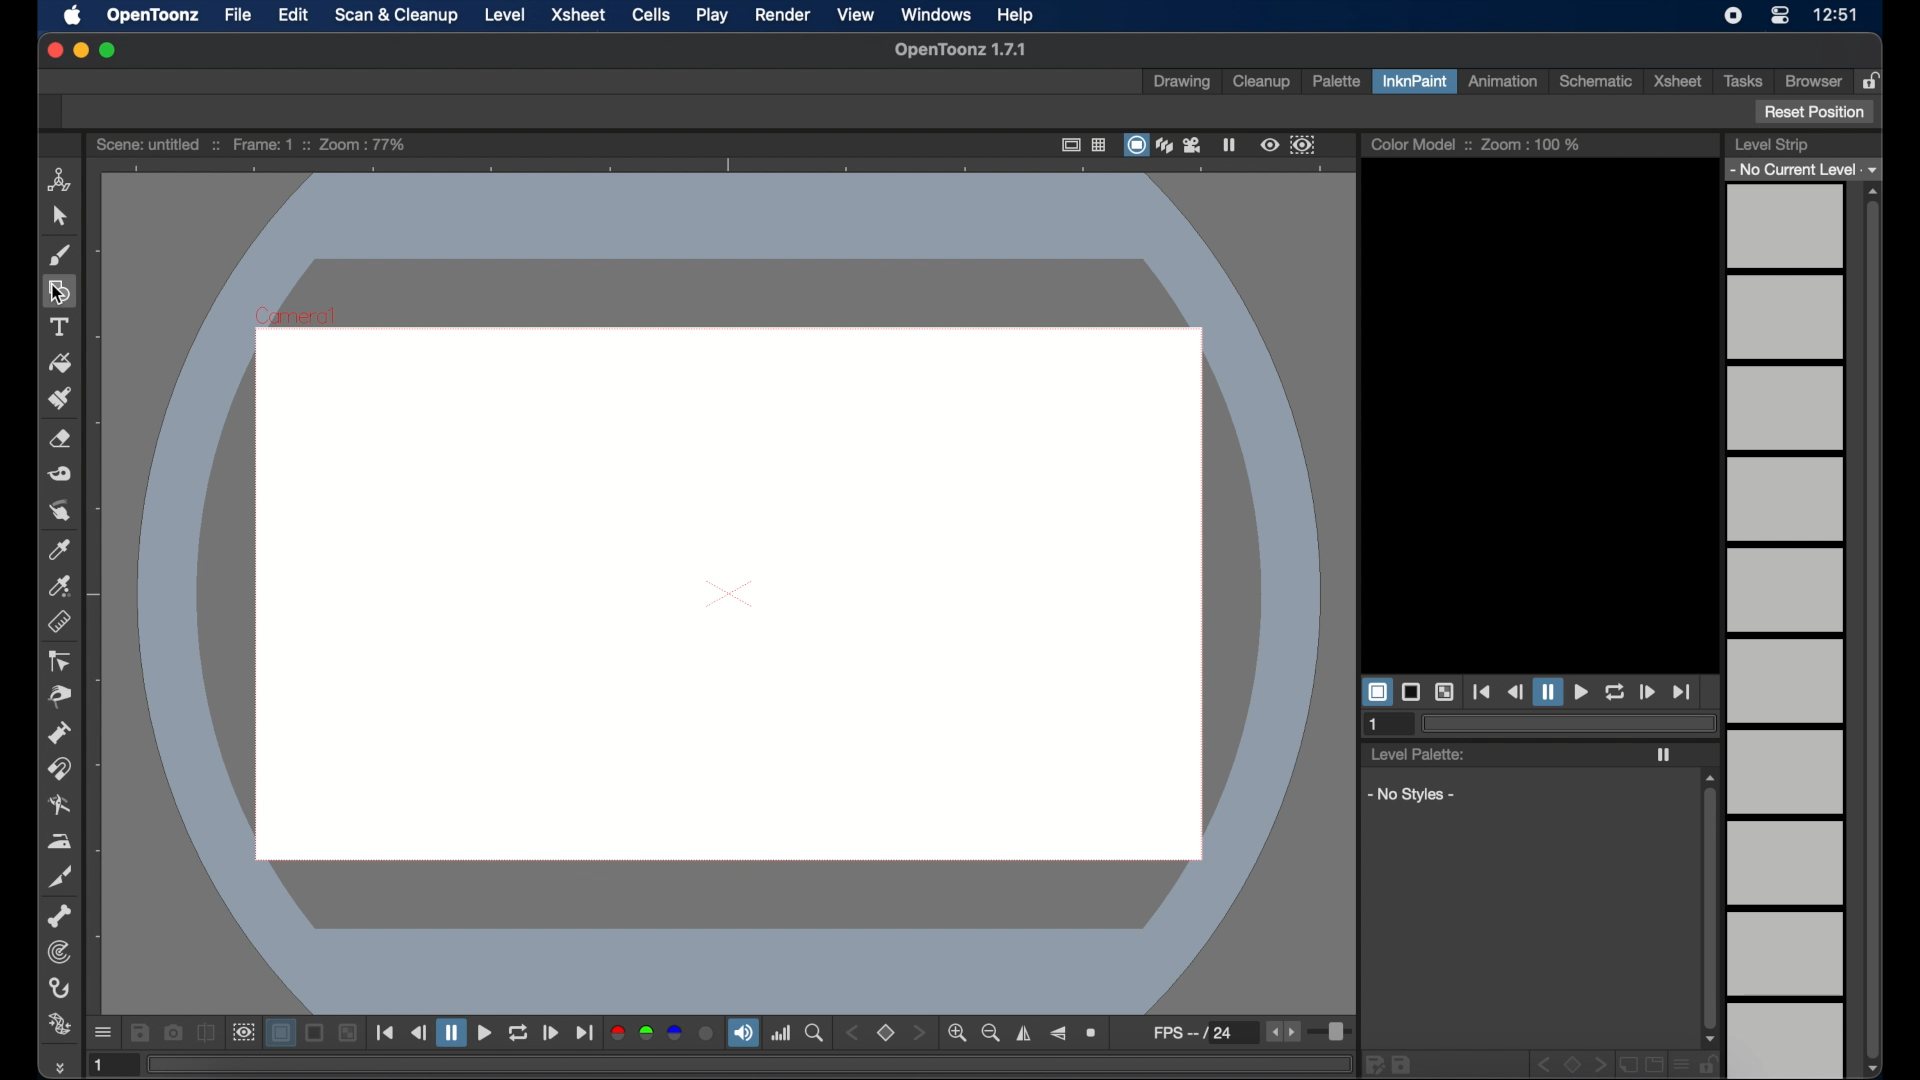 This screenshot has width=1920, height=1080. I want to click on scroll down arrow, so click(1879, 1069).